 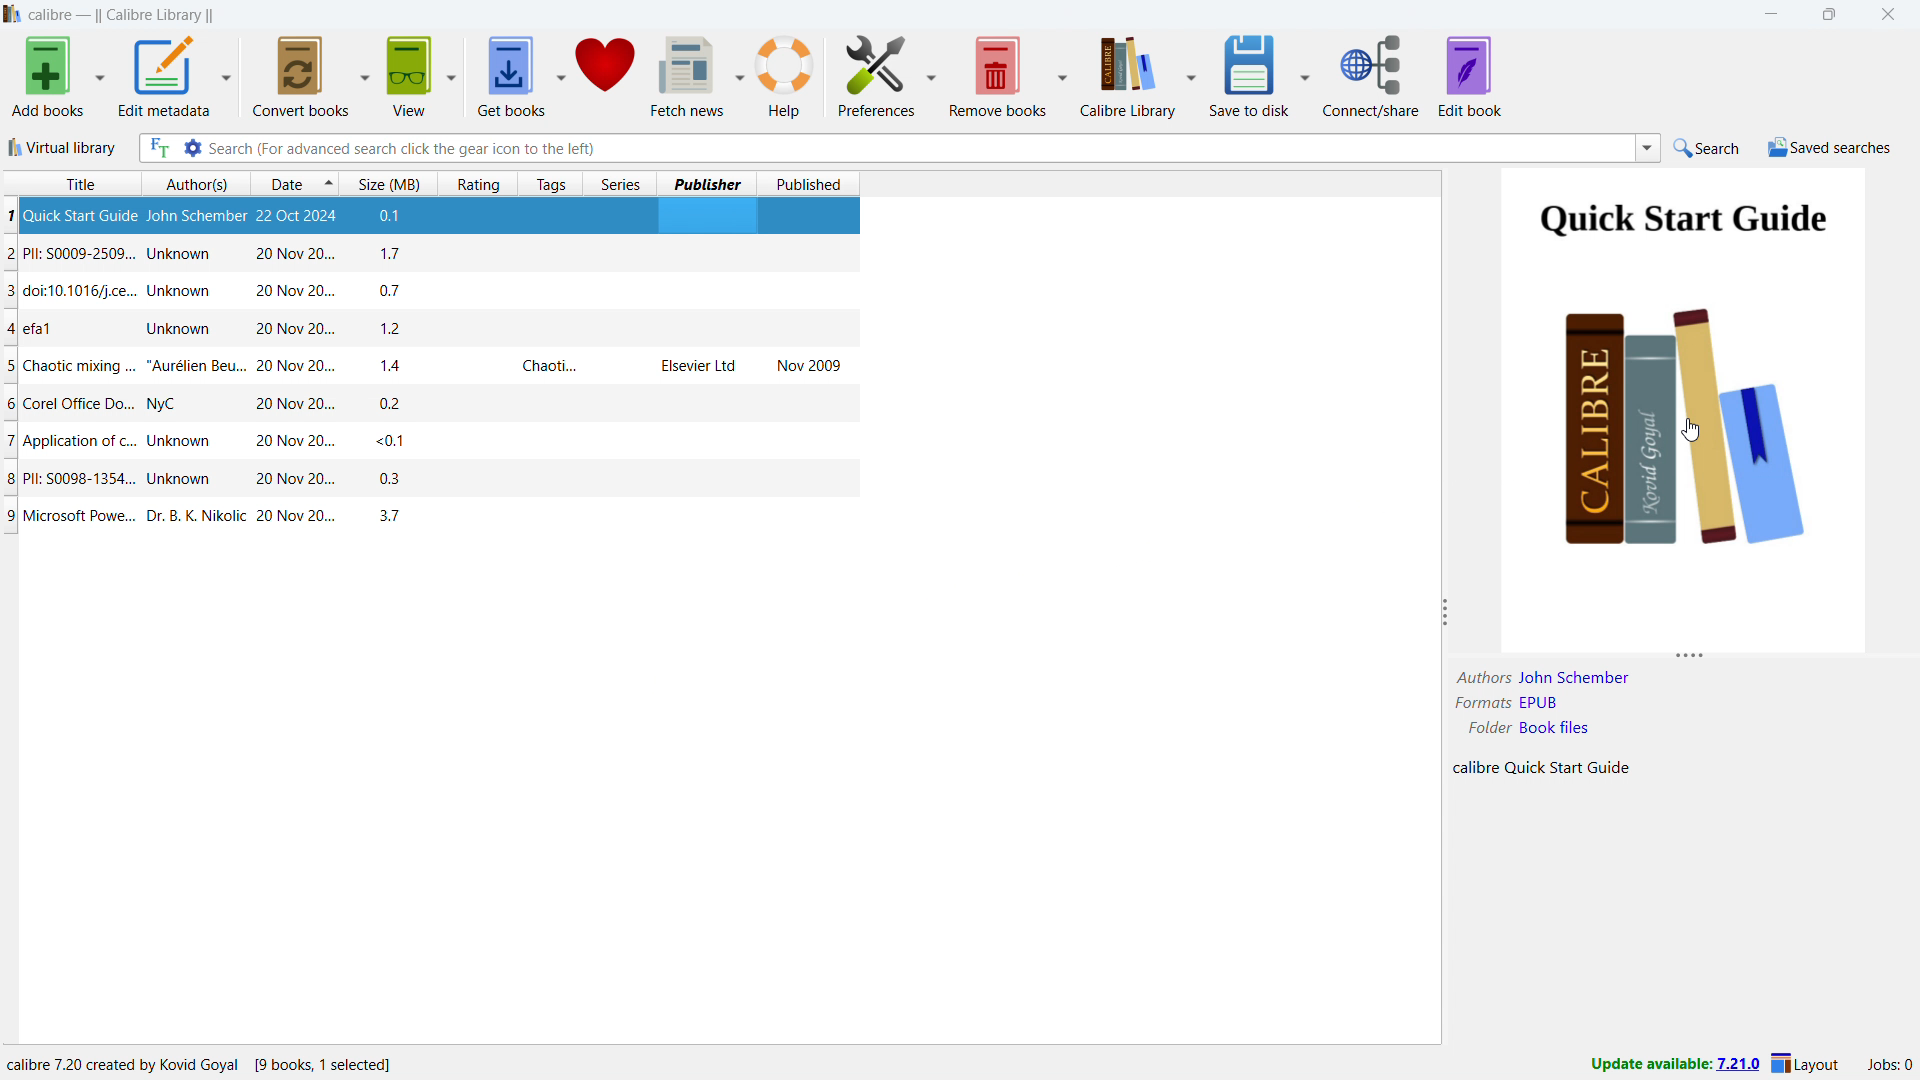 What do you see at coordinates (1805, 1066) in the screenshot?
I see `layout` at bounding box center [1805, 1066].